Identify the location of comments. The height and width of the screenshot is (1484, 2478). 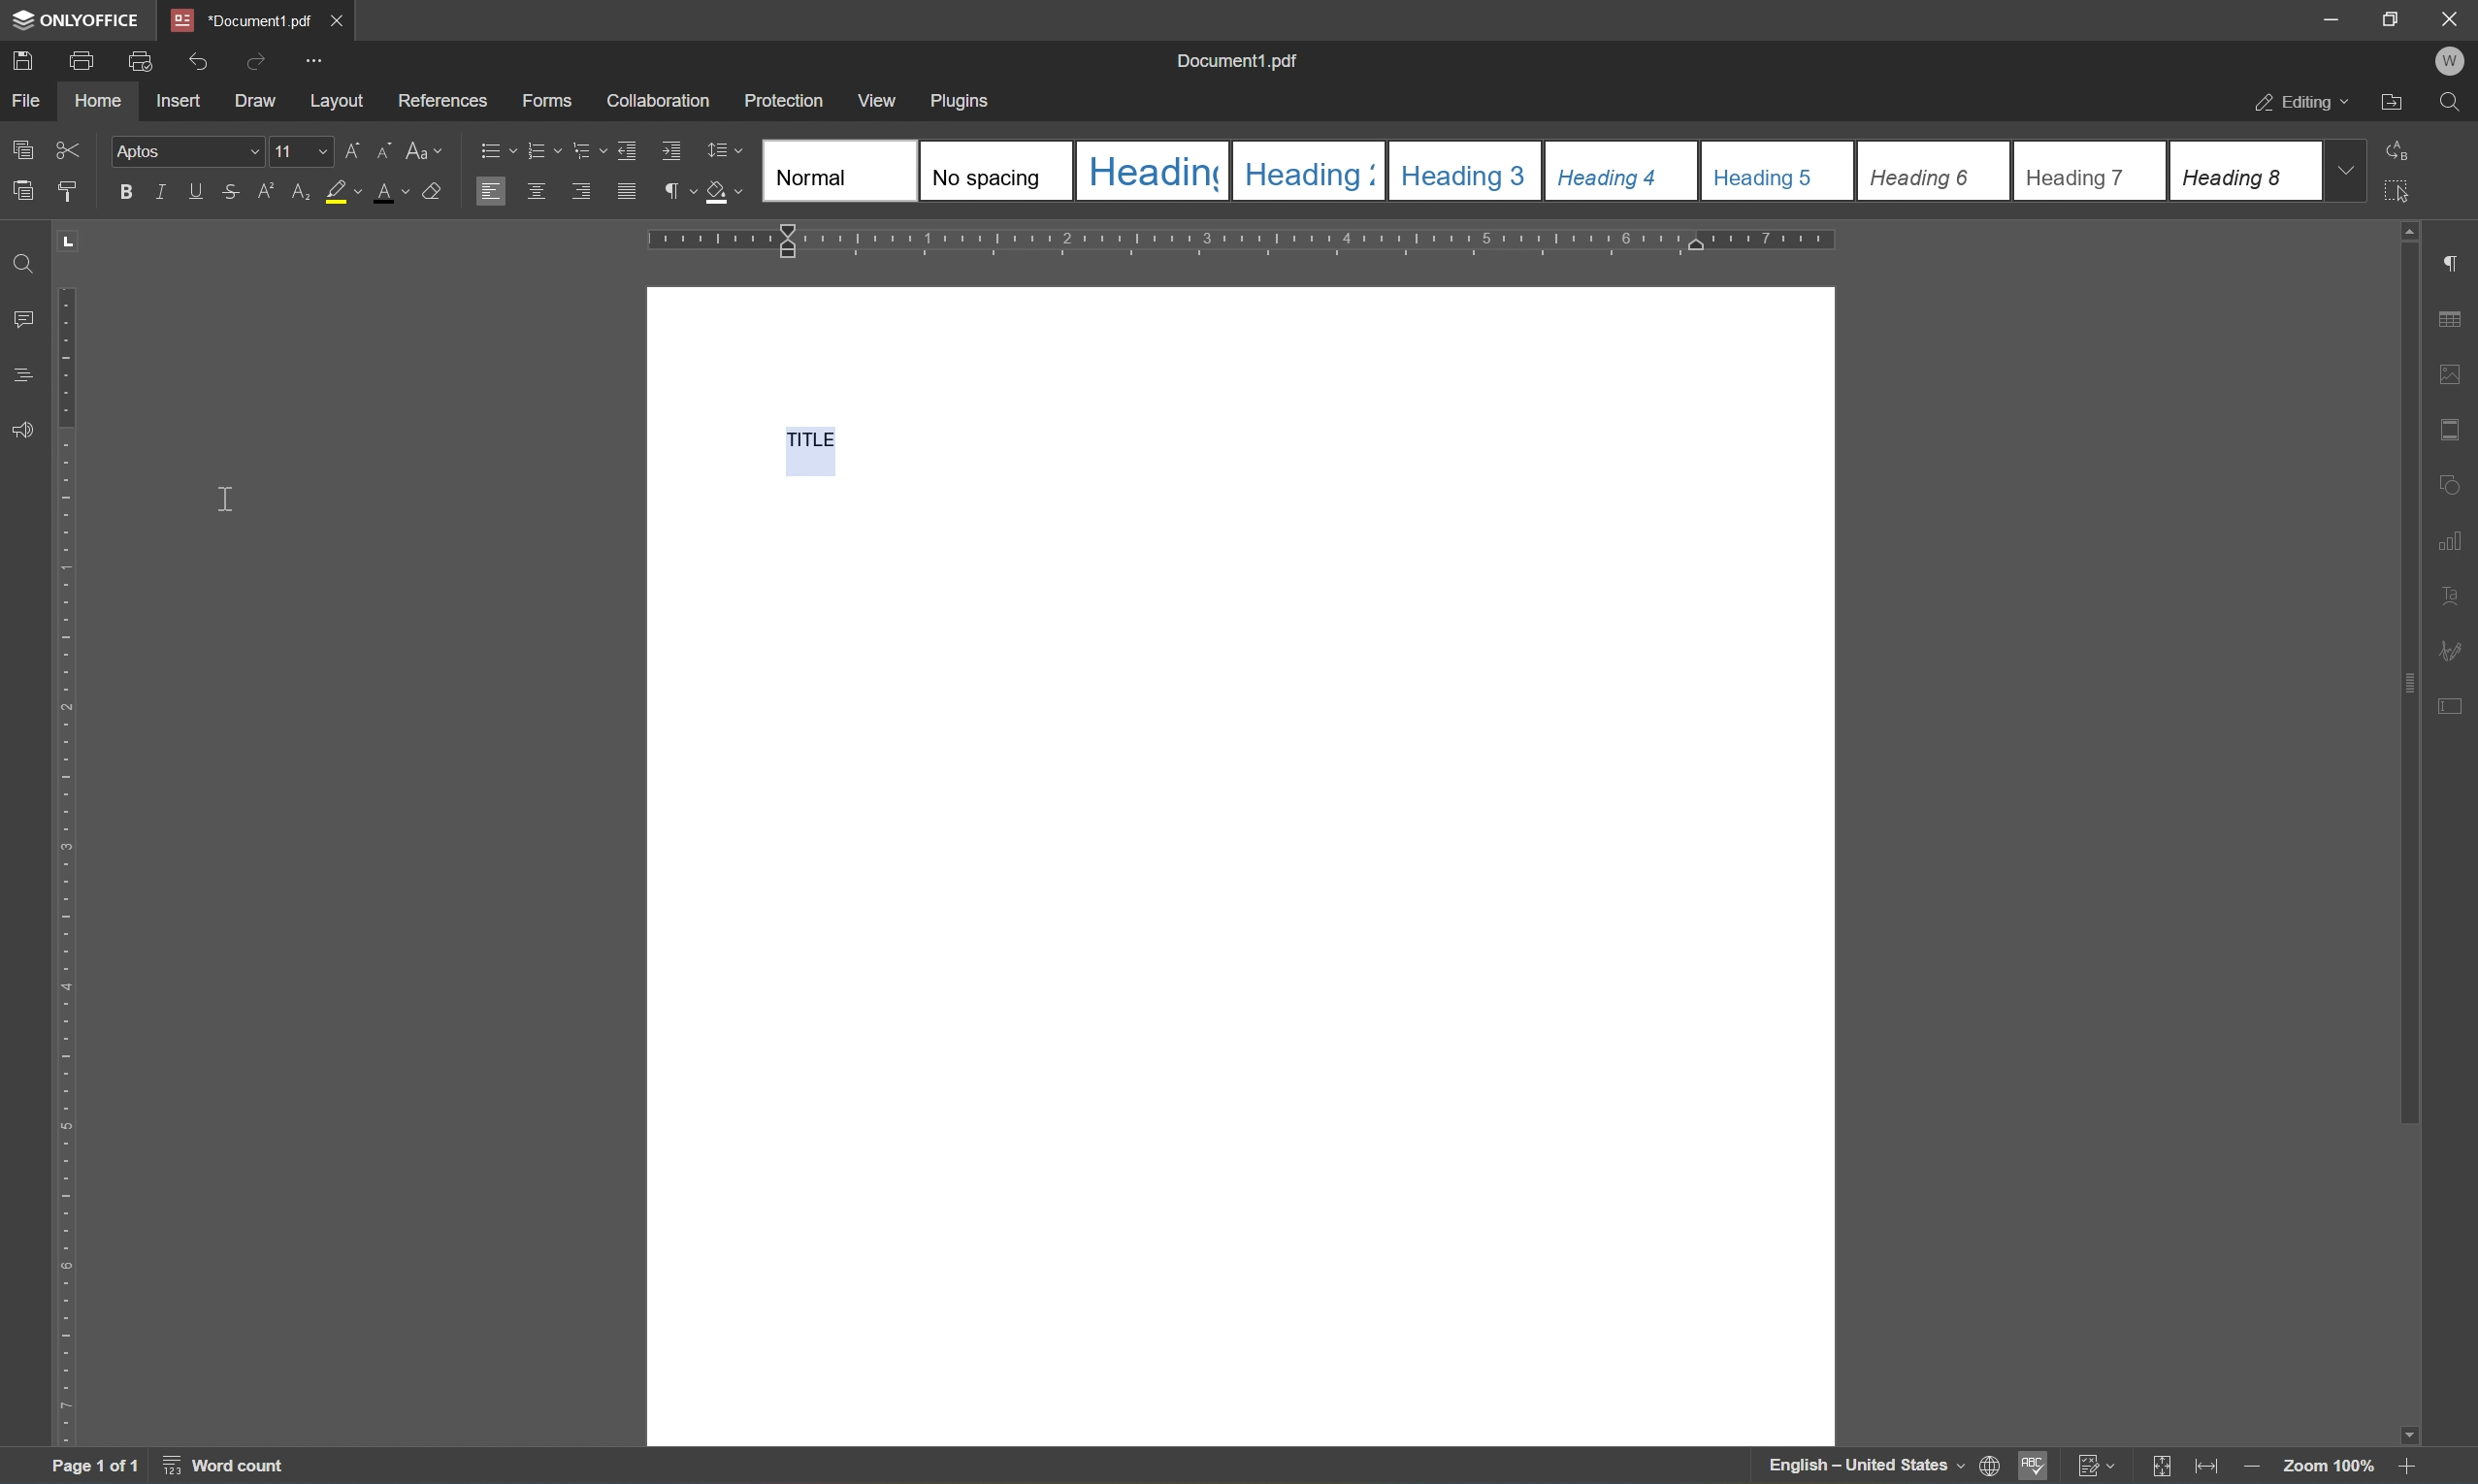
(20, 320).